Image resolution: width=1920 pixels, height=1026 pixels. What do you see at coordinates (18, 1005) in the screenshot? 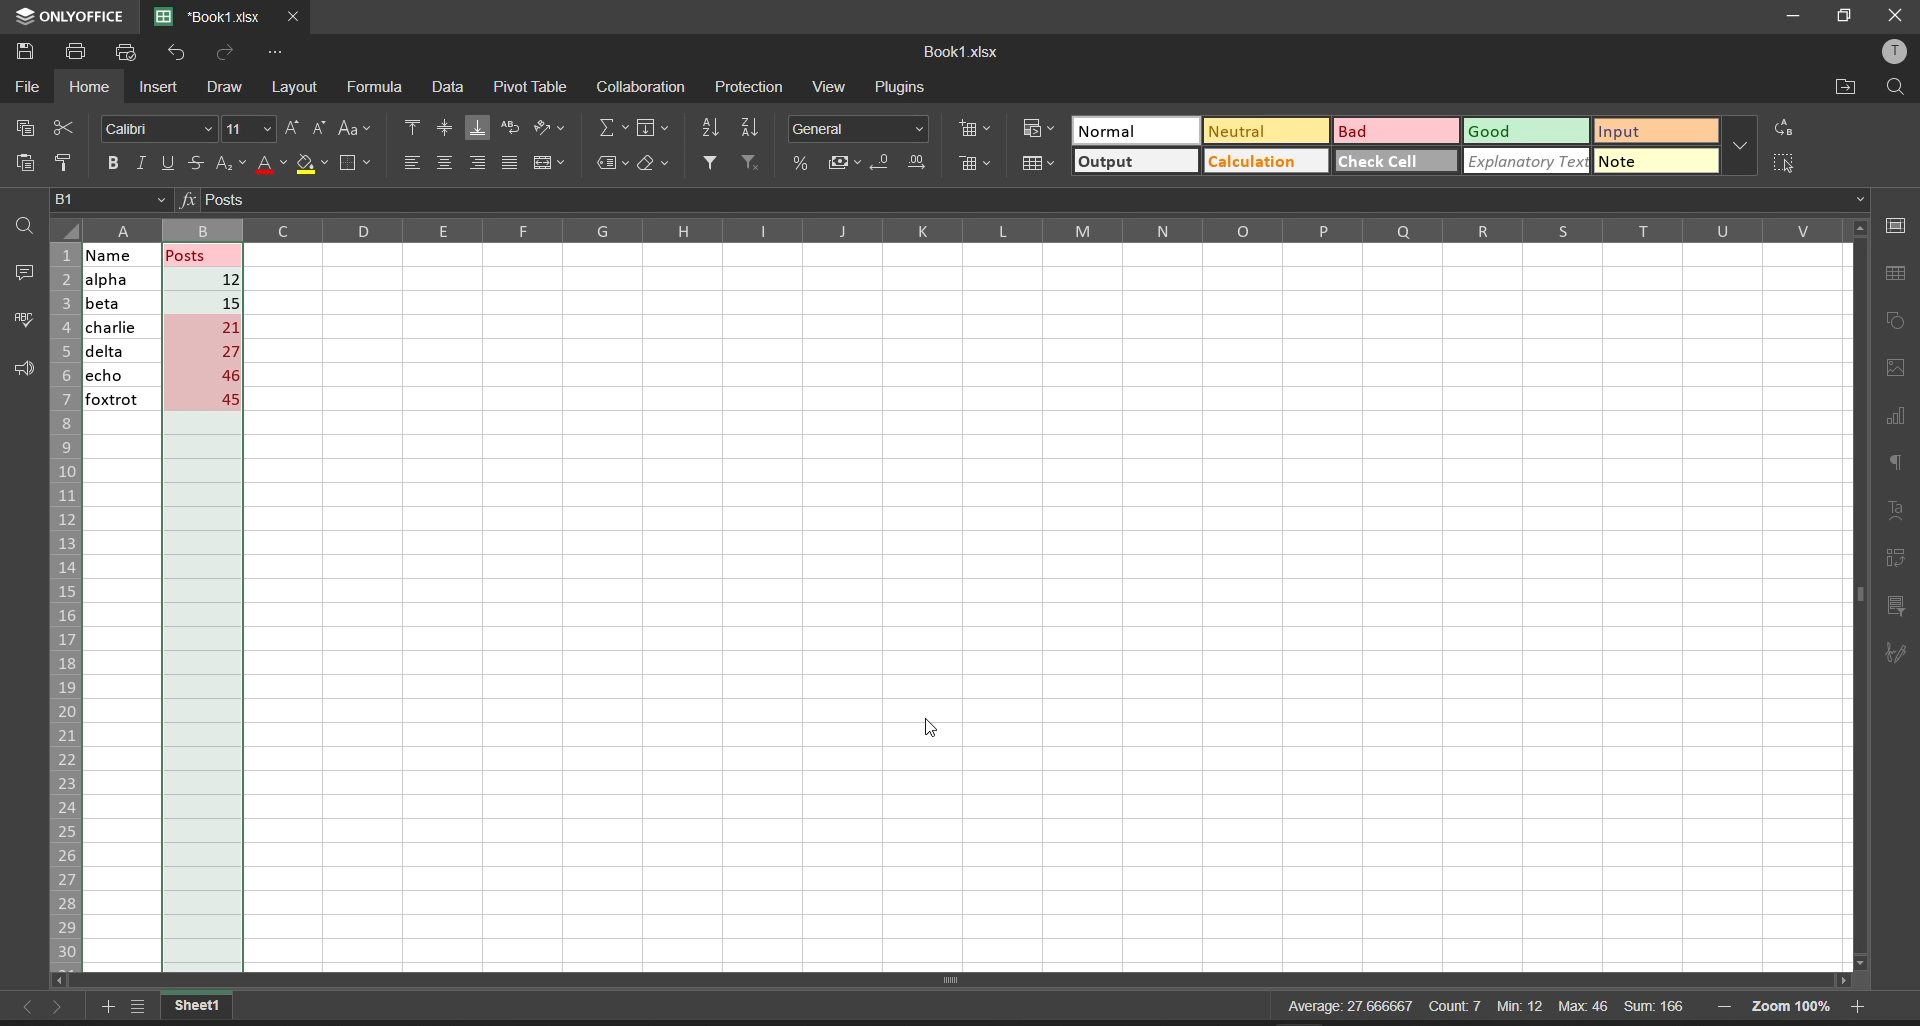
I see `move to the sheet left` at bounding box center [18, 1005].